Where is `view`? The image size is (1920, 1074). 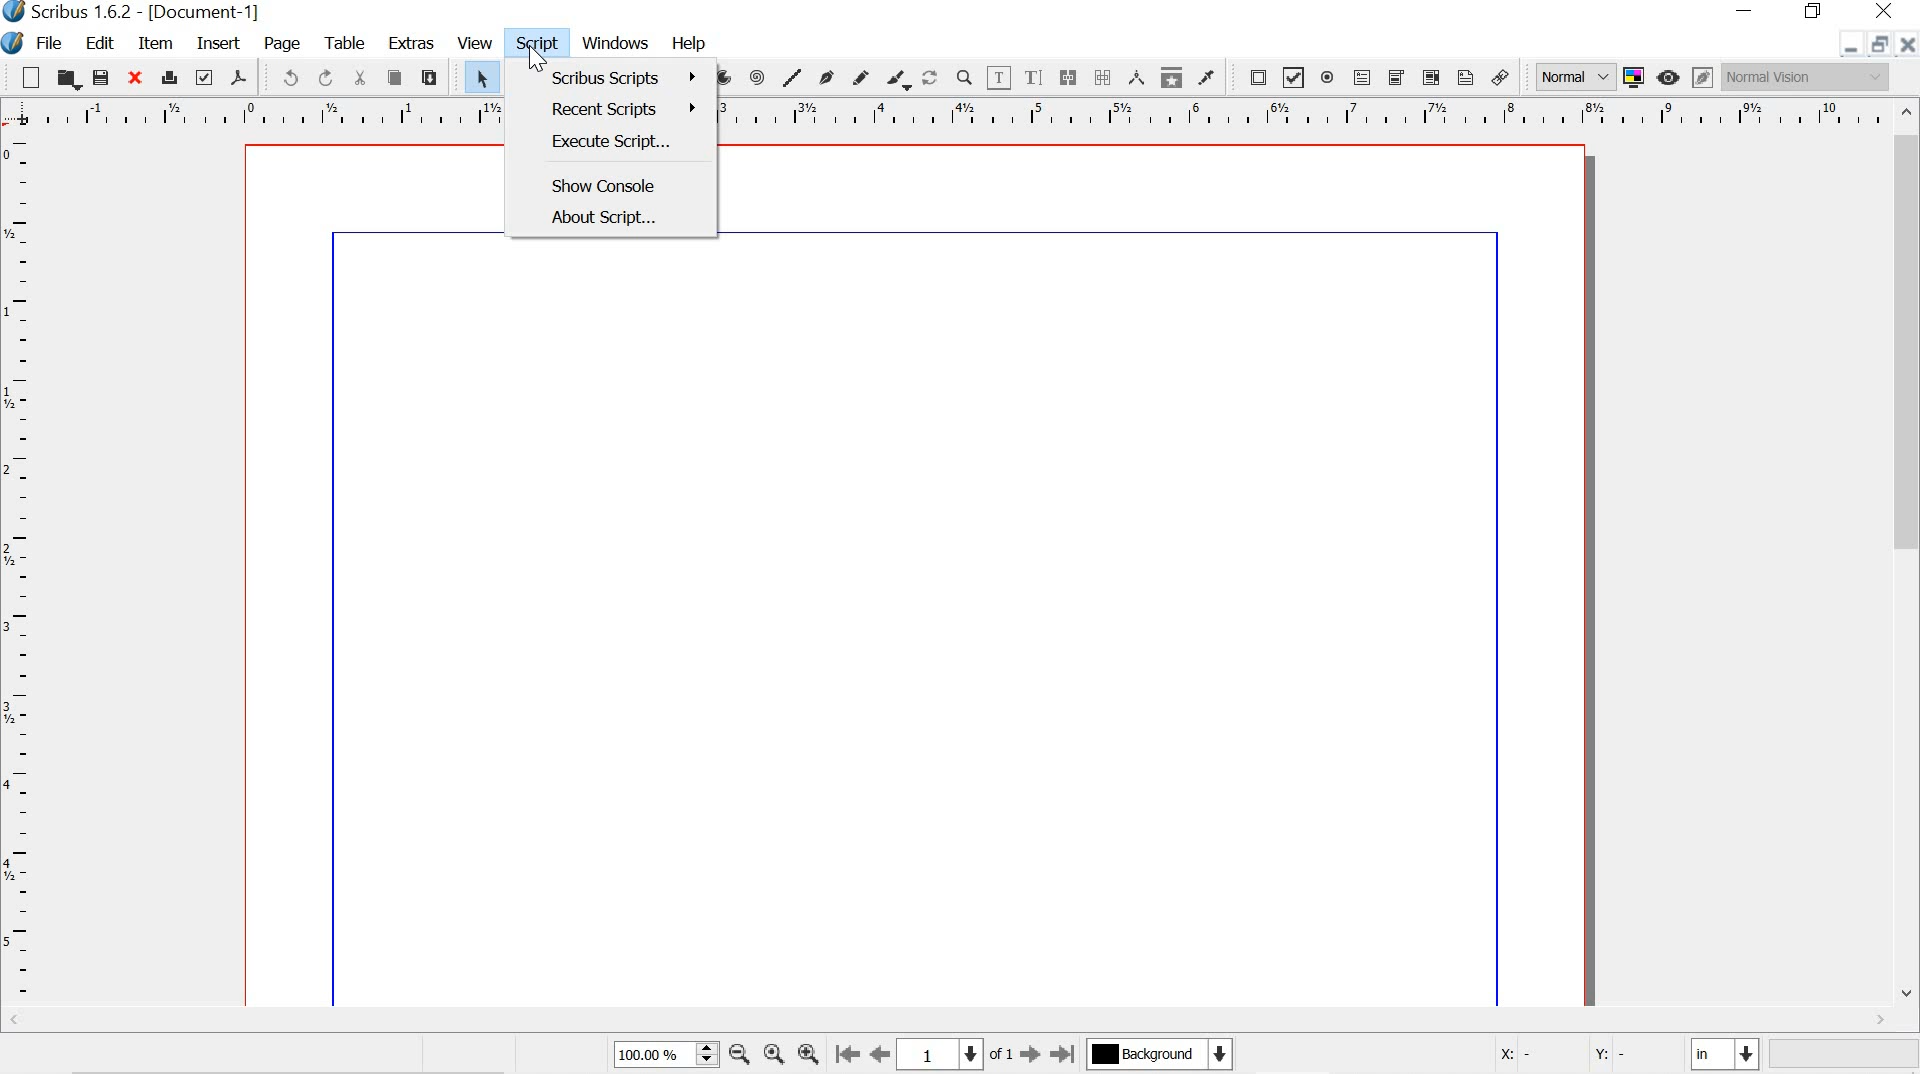
view is located at coordinates (476, 41).